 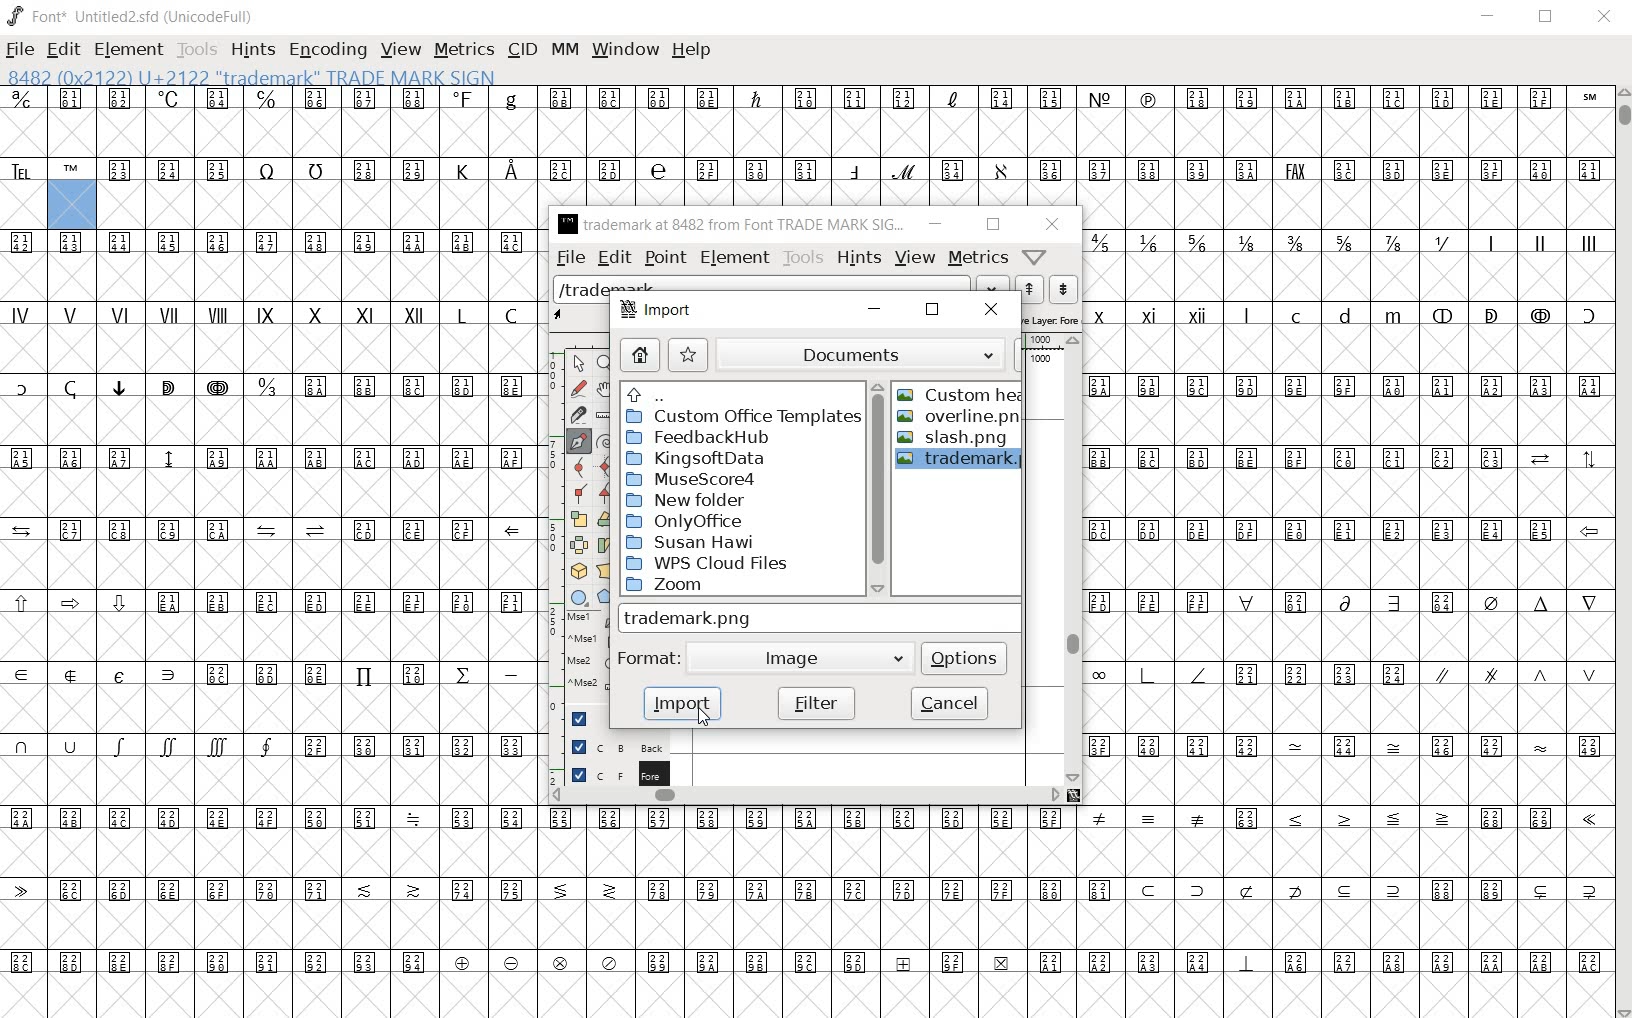 What do you see at coordinates (577, 440) in the screenshot?
I see `add a point, then drag out its control points` at bounding box center [577, 440].